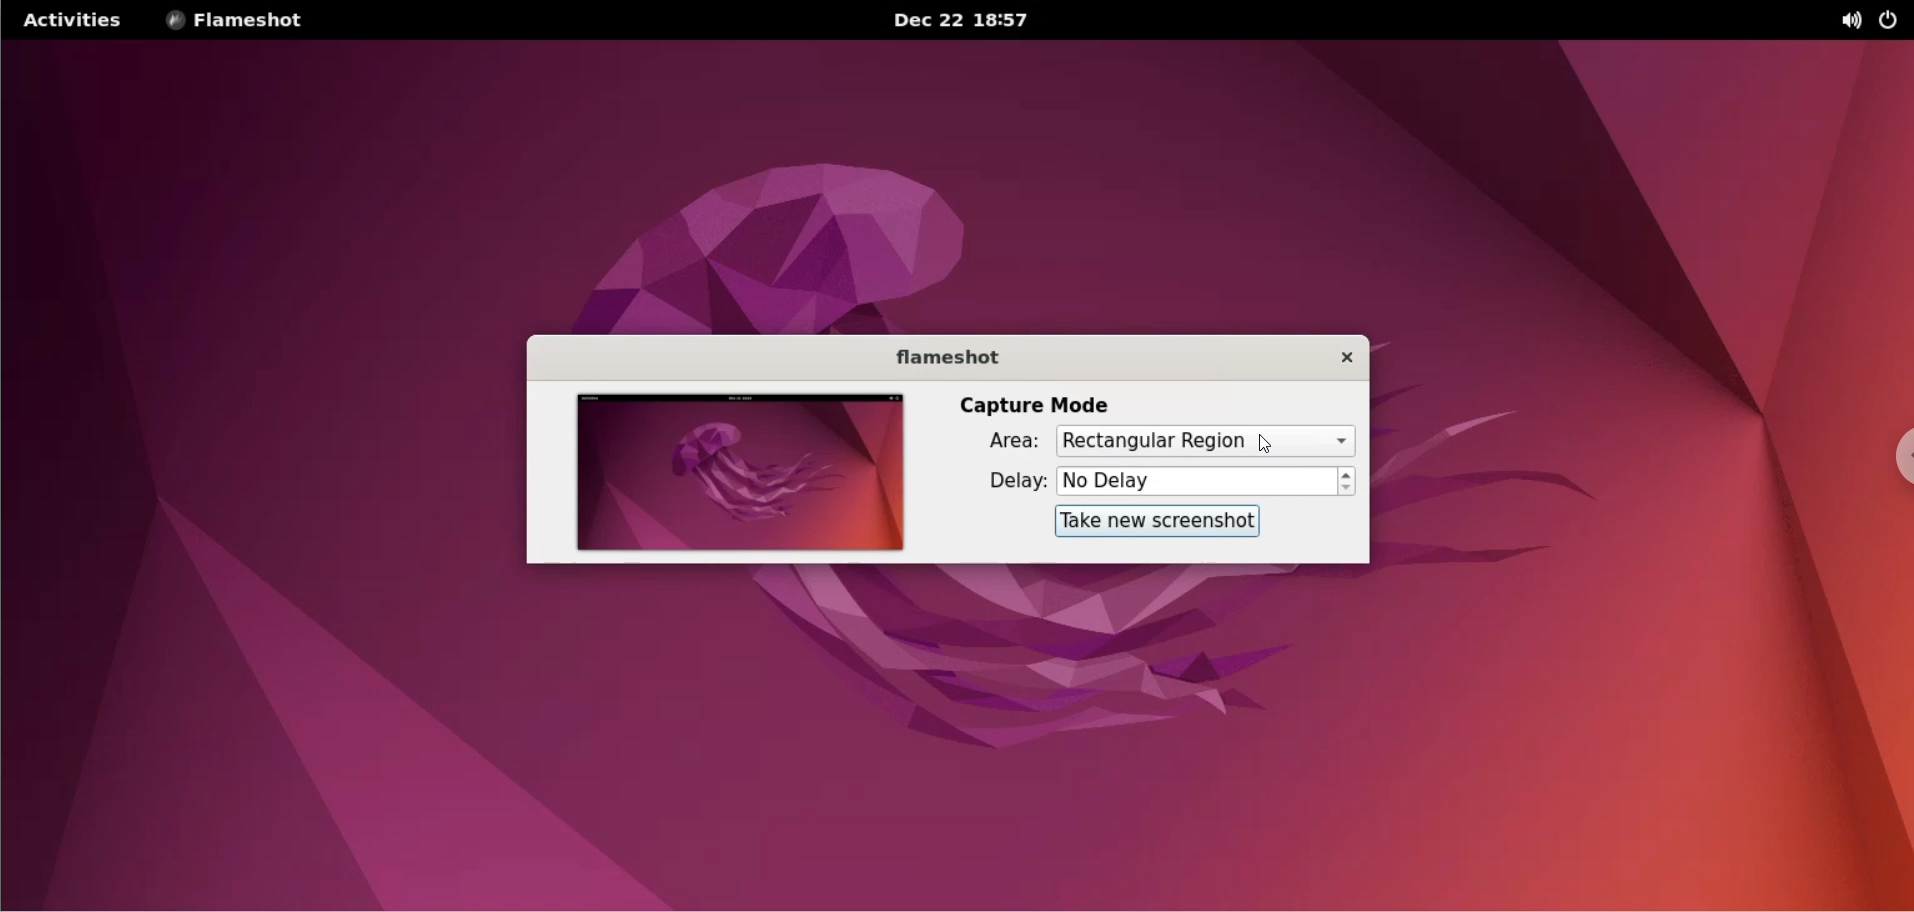 Image resolution: width=1914 pixels, height=912 pixels. What do you see at coordinates (1000, 481) in the screenshot?
I see `delay:` at bounding box center [1000, 481].